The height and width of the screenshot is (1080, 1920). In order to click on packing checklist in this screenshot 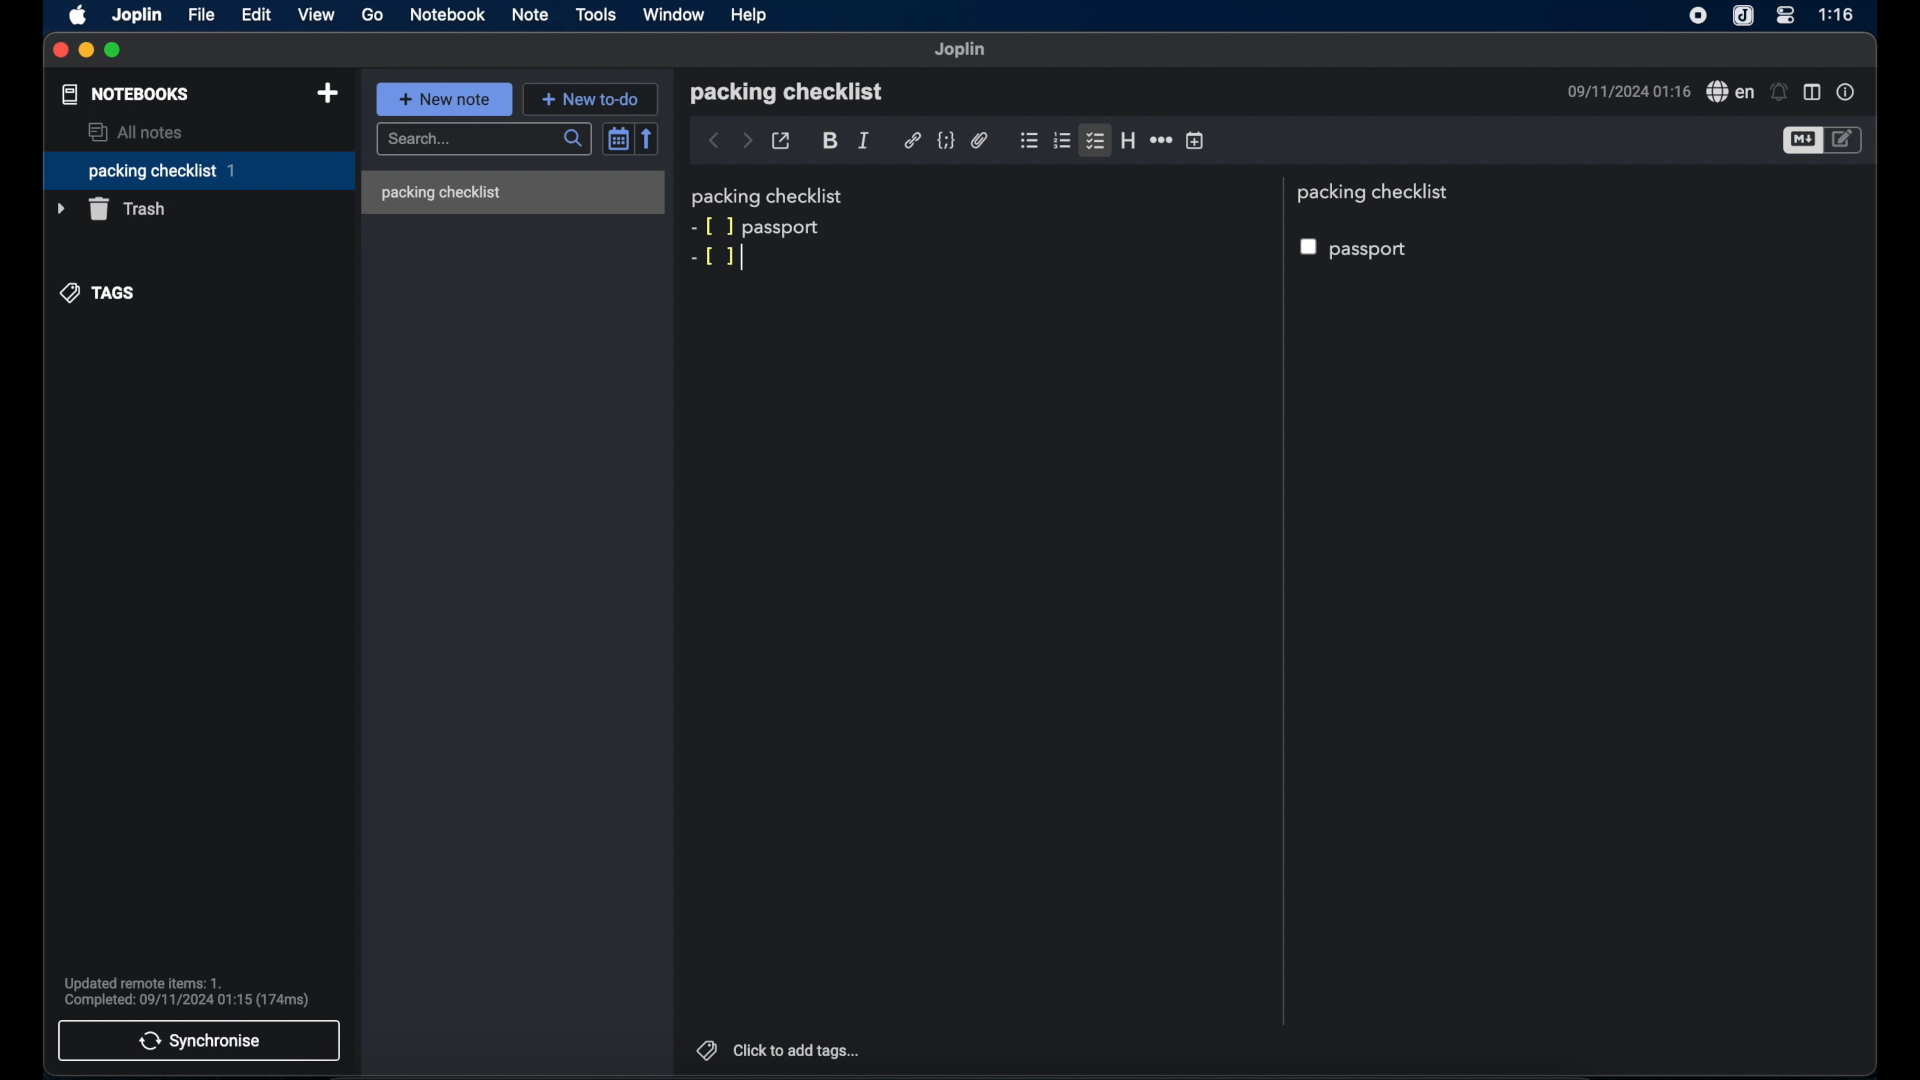, I will do `click(1377, 193)`.